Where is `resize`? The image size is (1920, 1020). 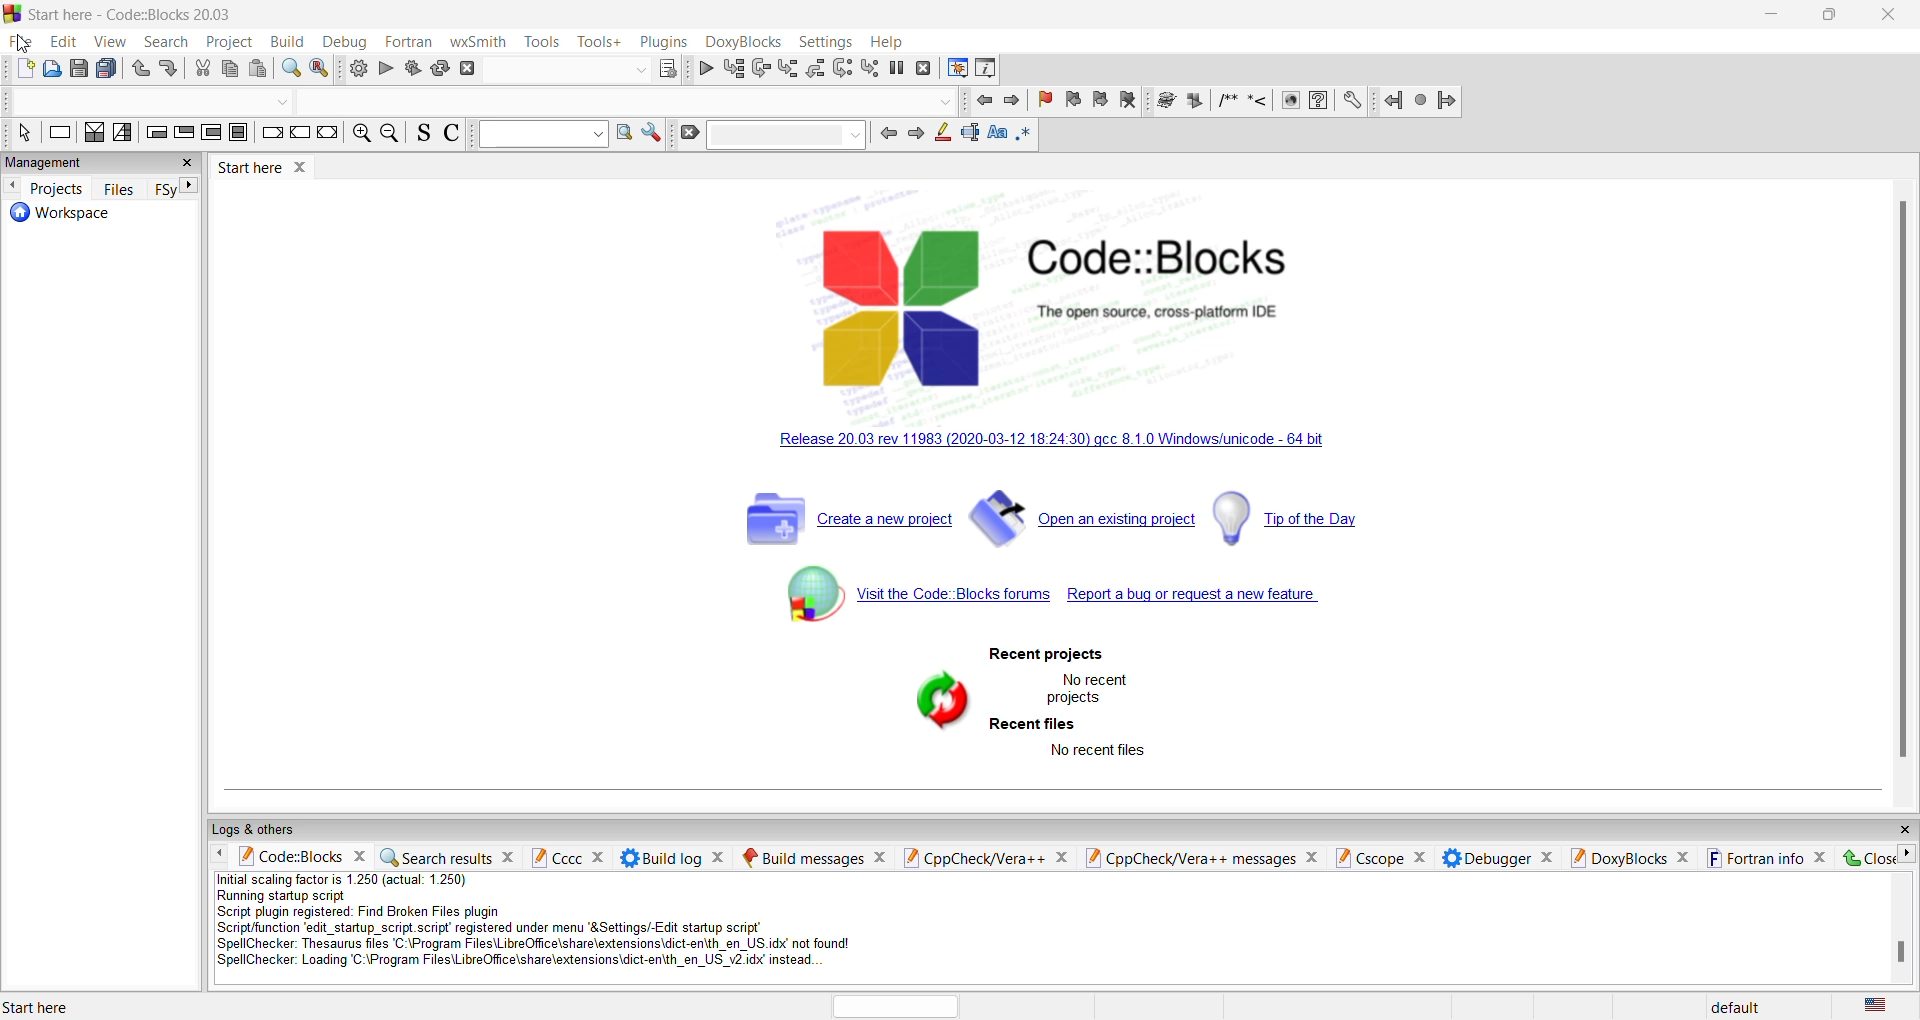
resize is located at coordinates (1832, 15).